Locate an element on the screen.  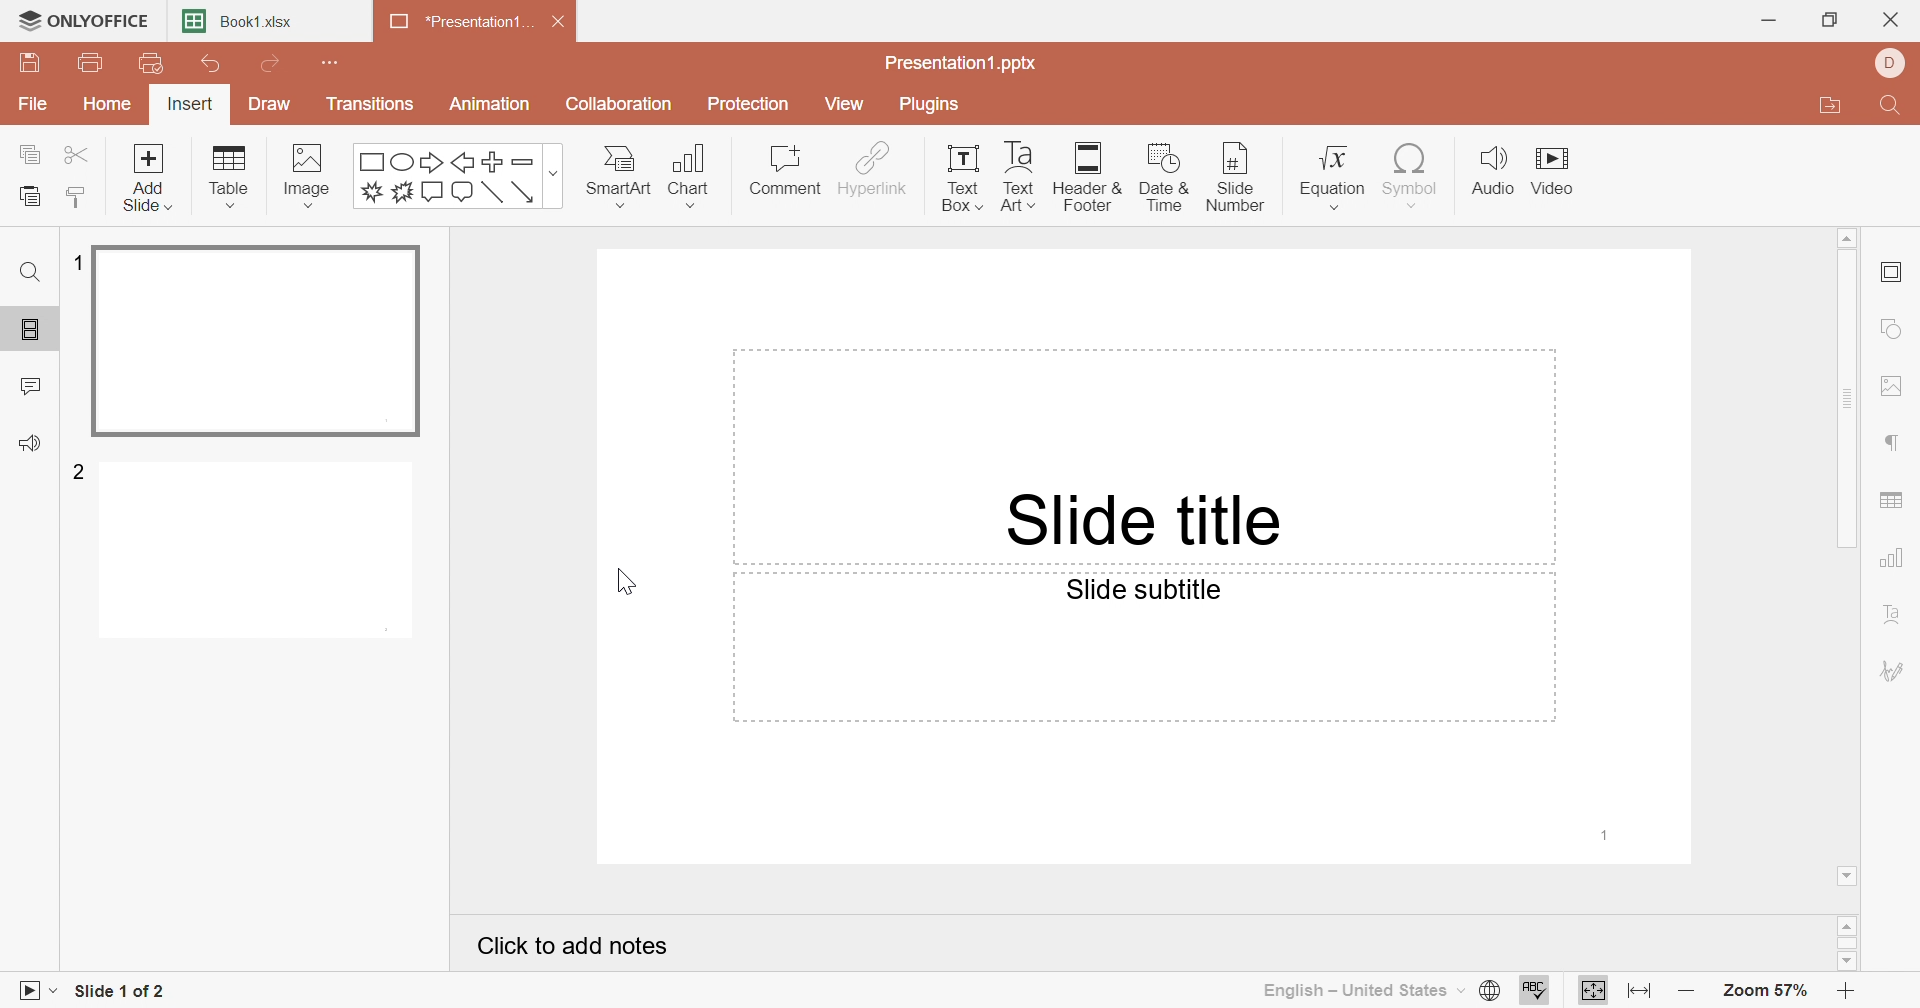
Text Box is located at coordinates (956, 176).